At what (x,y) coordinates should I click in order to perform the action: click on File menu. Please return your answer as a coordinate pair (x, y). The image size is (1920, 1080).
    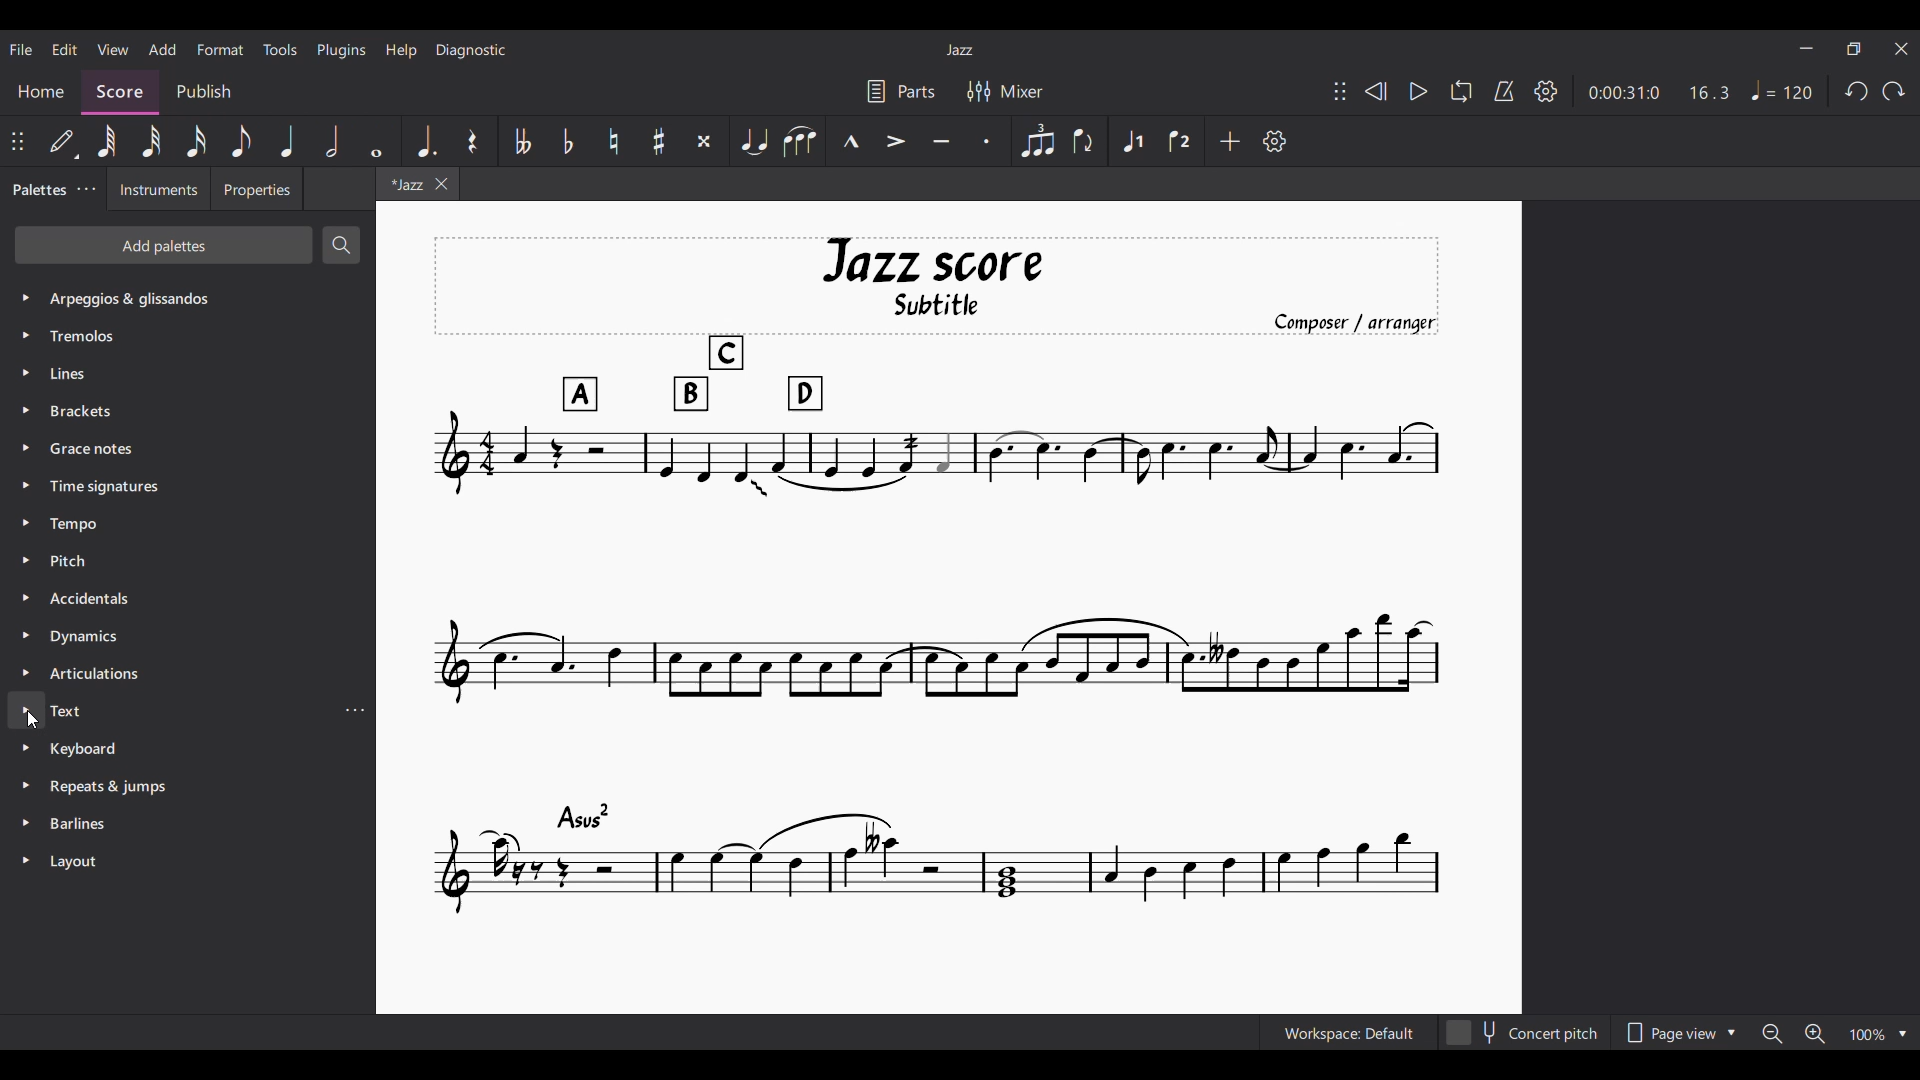
    Looking at the image, I should click on (22, 49).